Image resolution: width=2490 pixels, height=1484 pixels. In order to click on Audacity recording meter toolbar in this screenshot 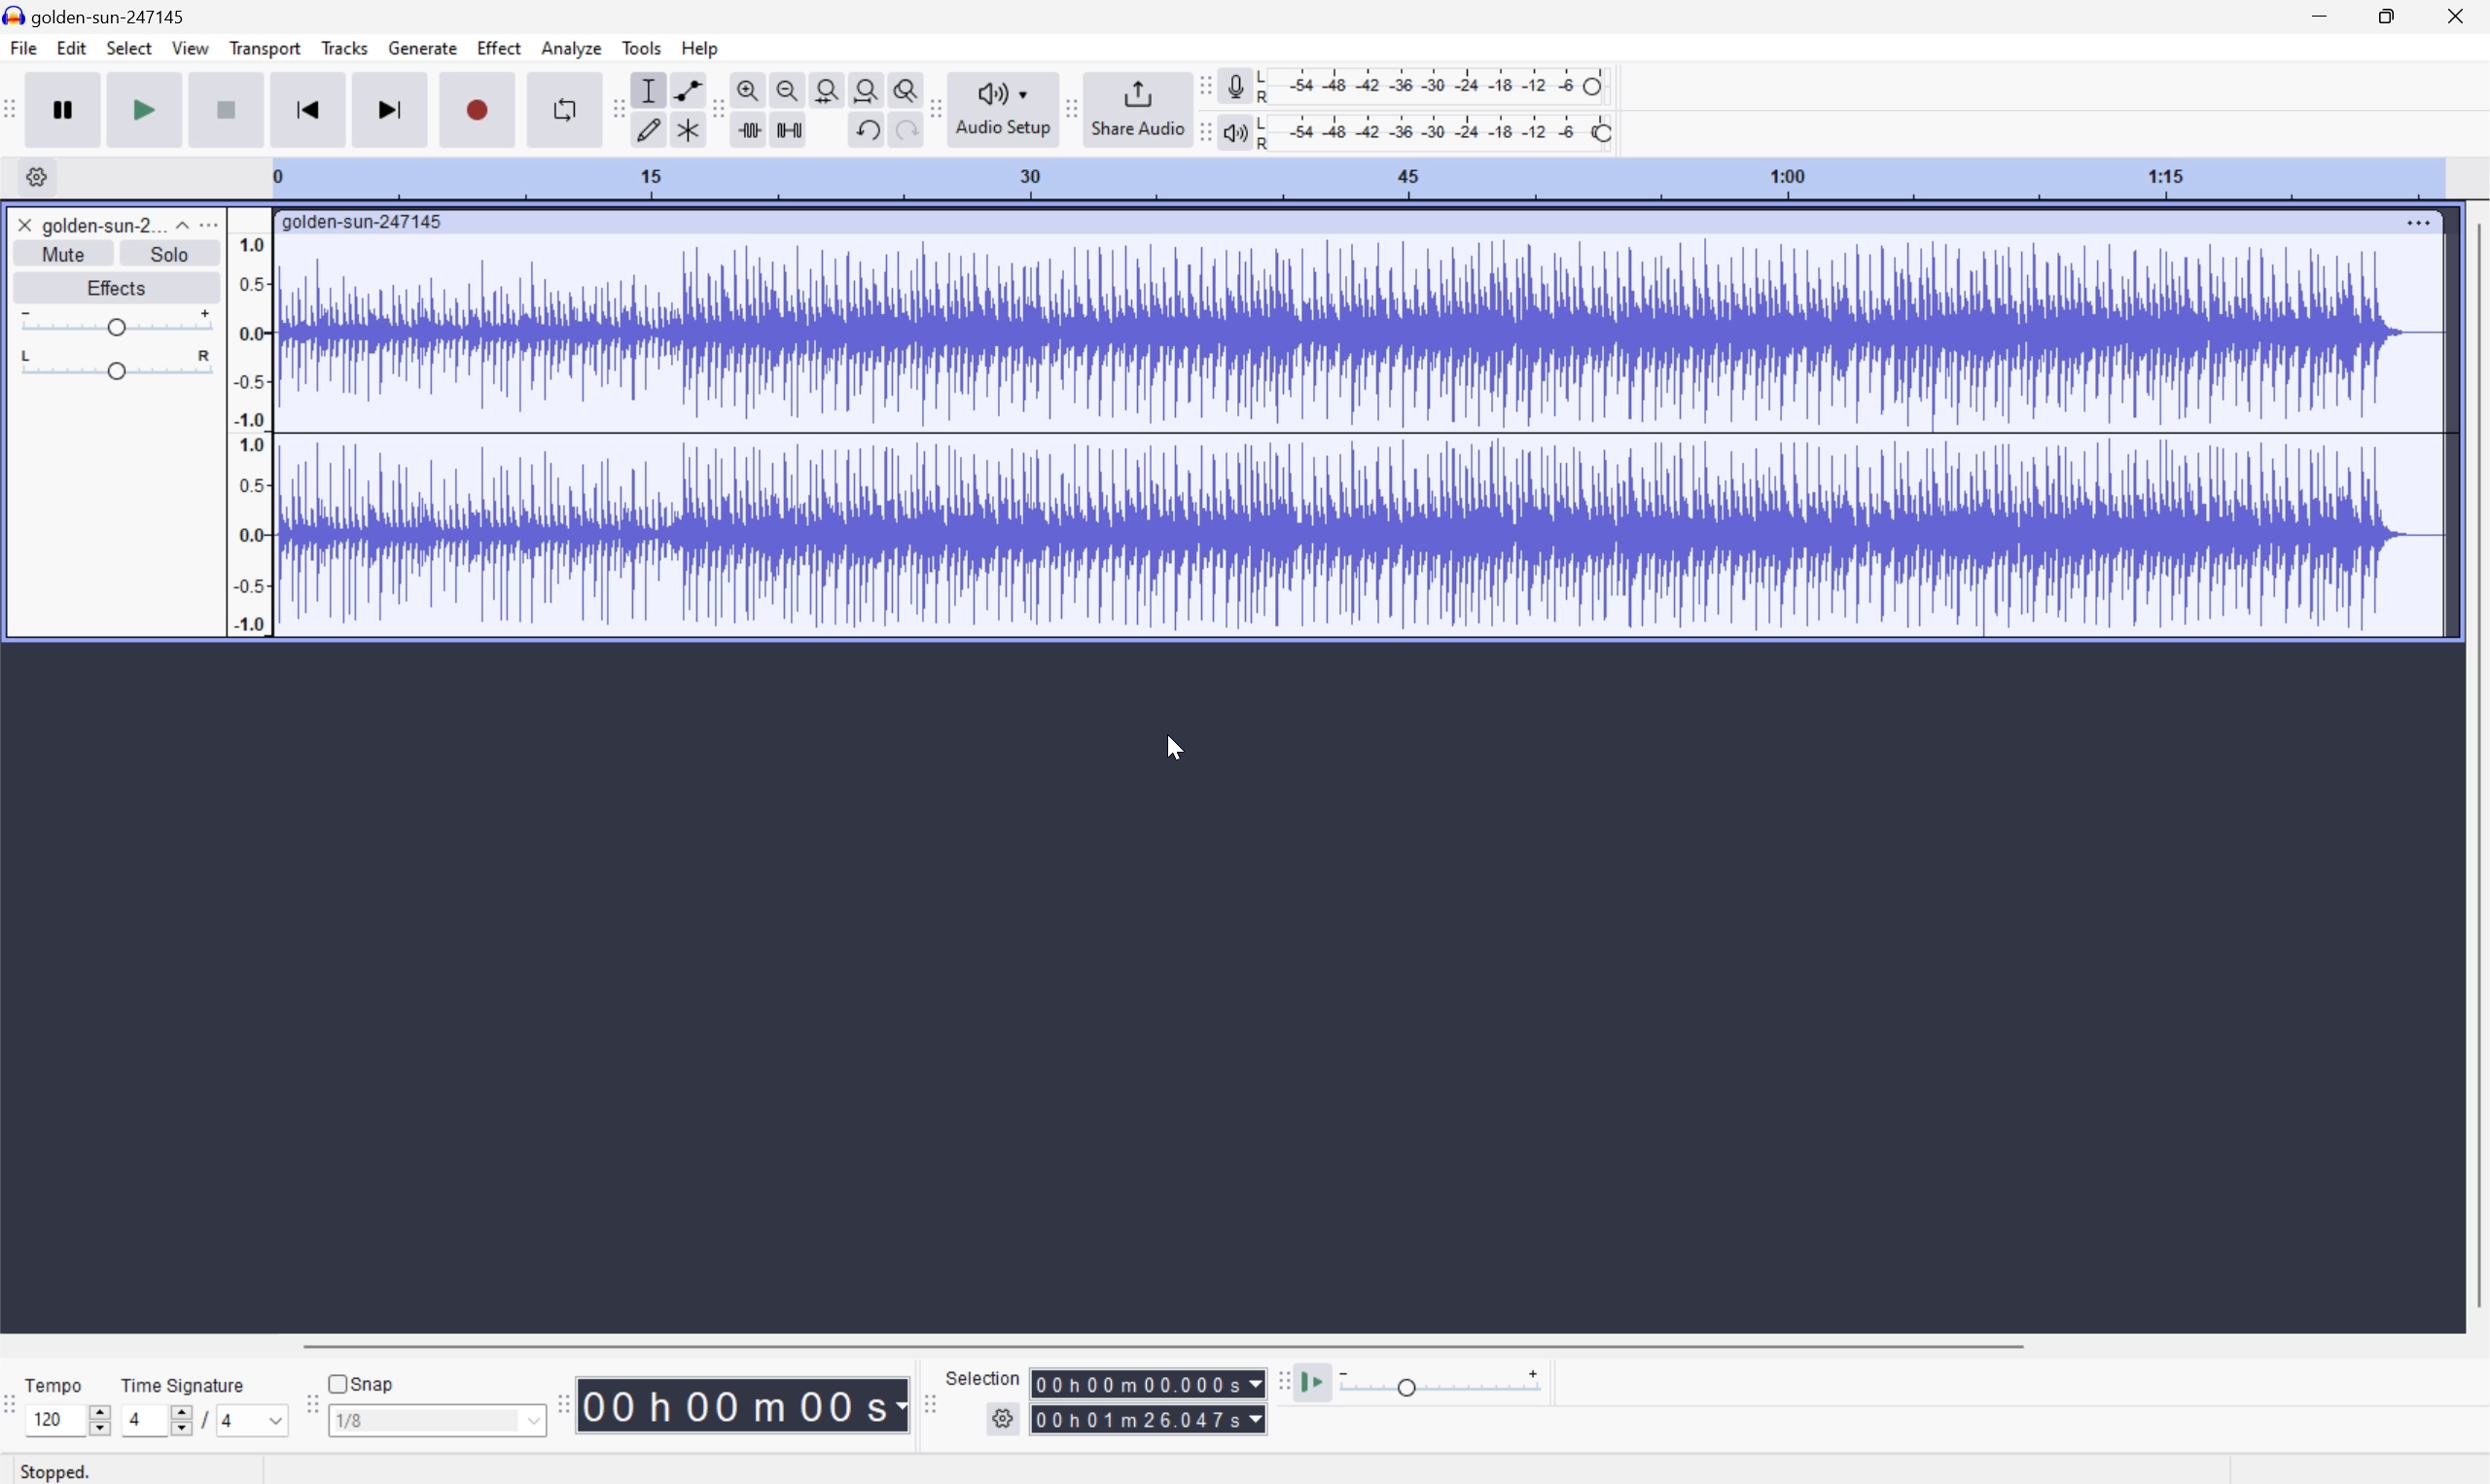, I will do `click(1201, 85)`.